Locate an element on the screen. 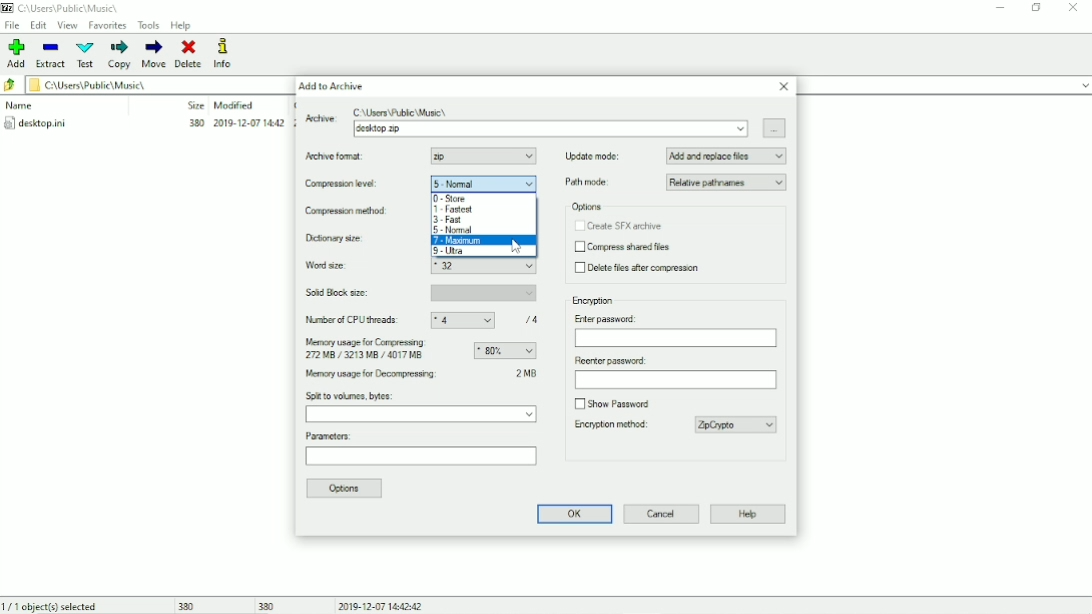 This screenshot has width=1092, height=614. Edit is located at coordinates (39, 25).